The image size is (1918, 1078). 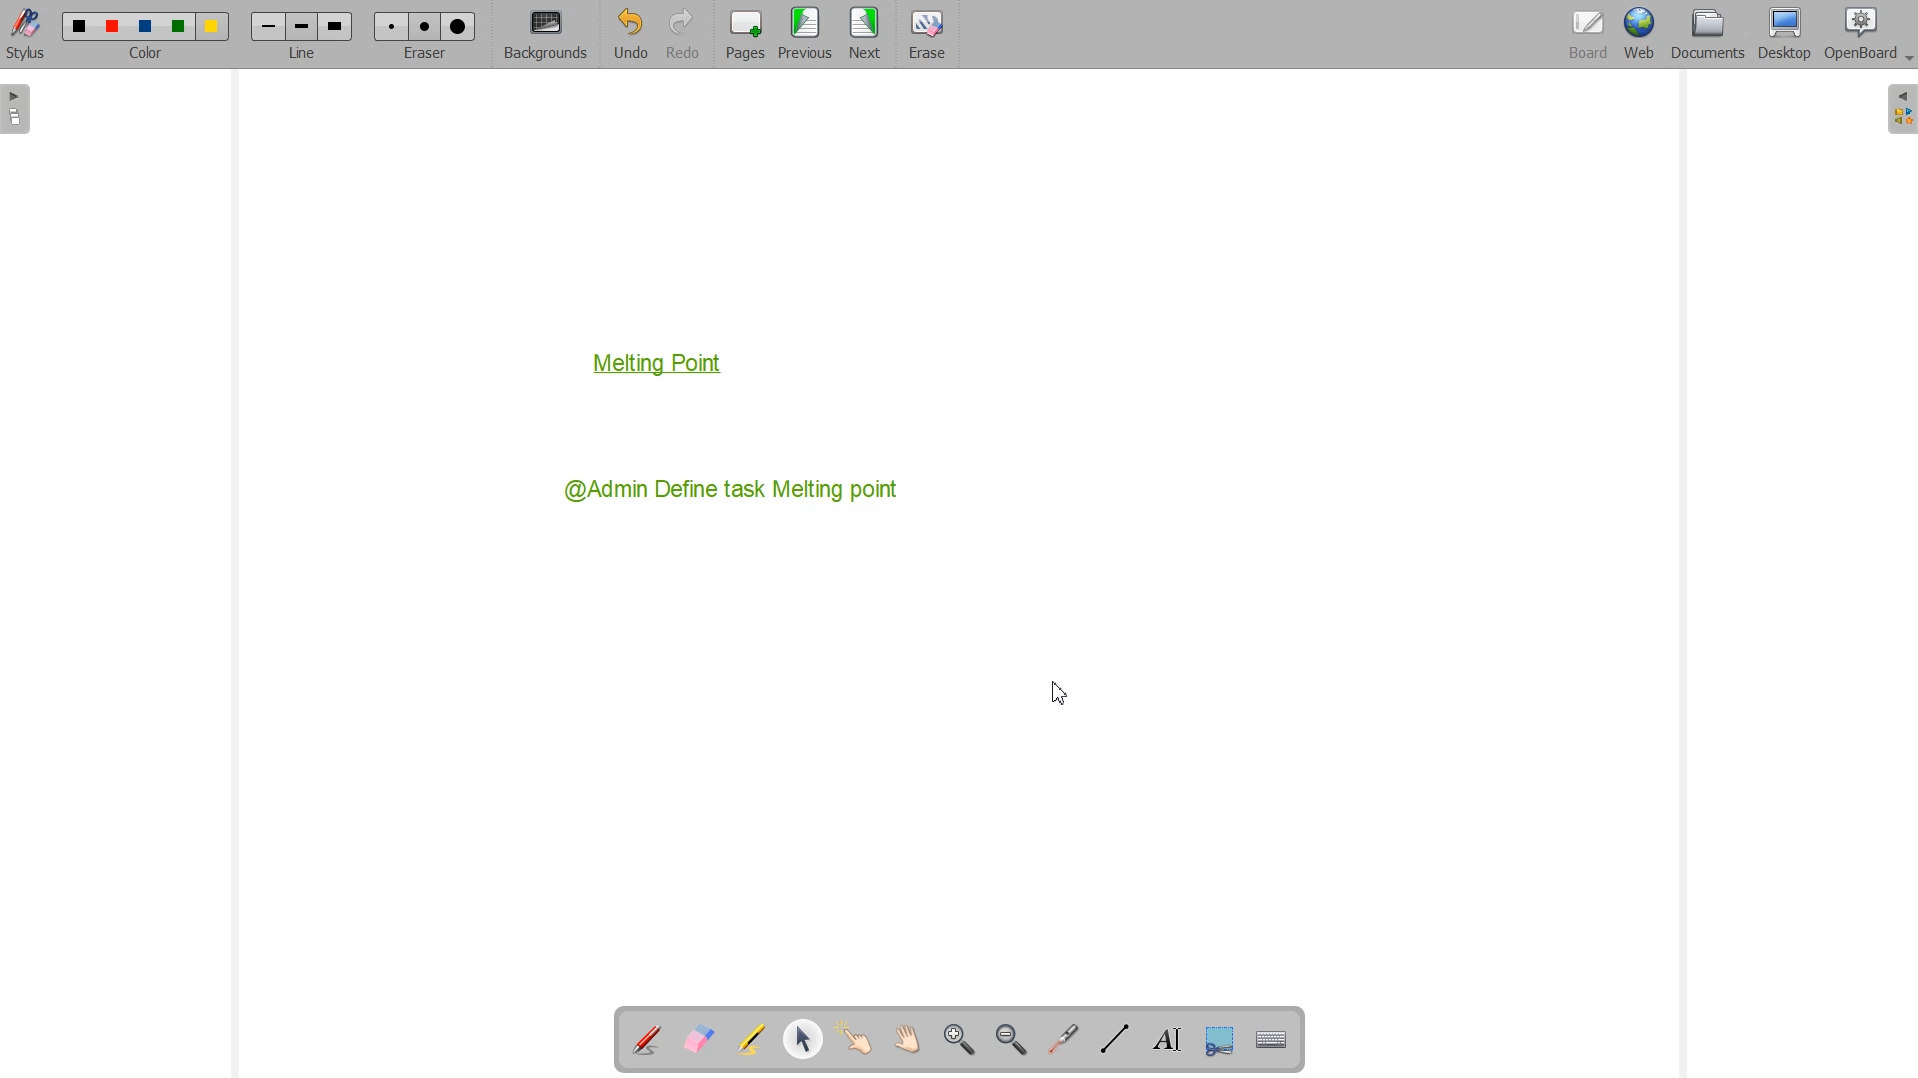 I want to click on Zoom In, so click(x=961, y=1040).